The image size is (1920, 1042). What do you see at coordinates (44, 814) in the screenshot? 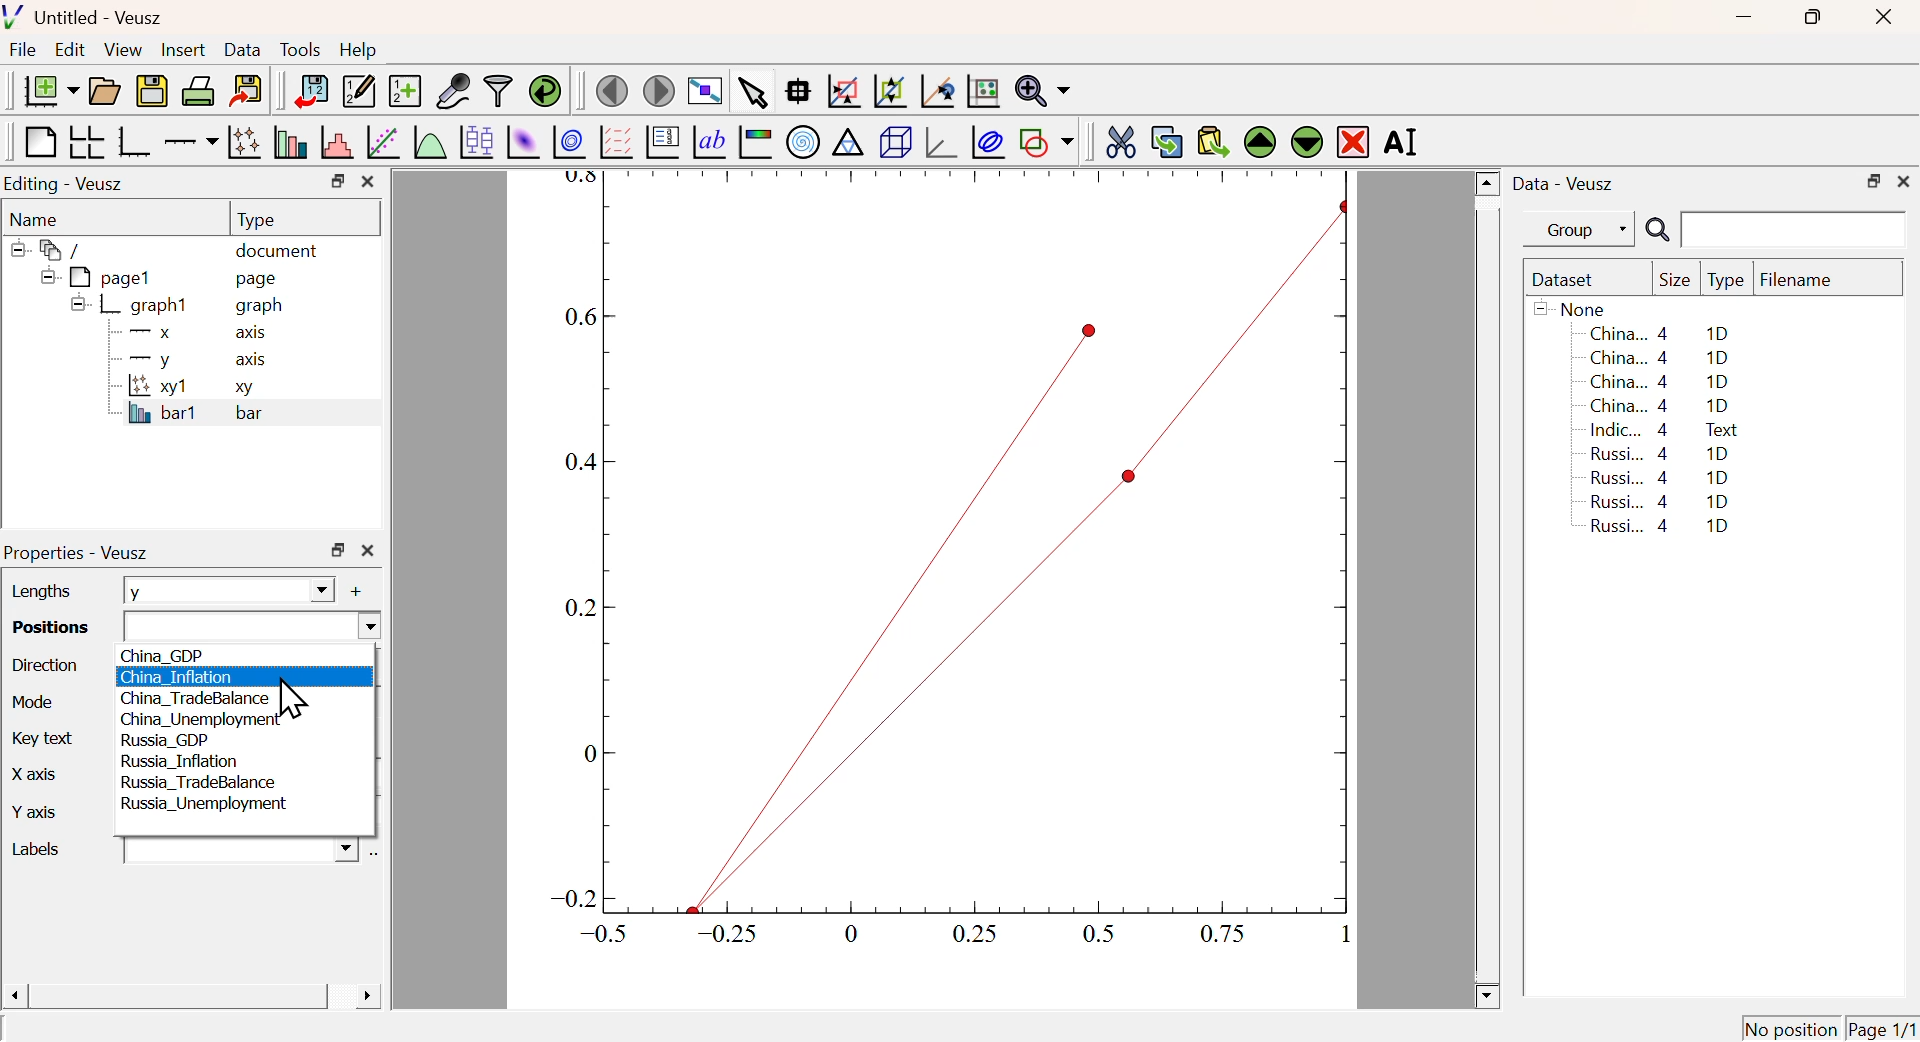
I see `Y axis` at bounding box center [44, 814].